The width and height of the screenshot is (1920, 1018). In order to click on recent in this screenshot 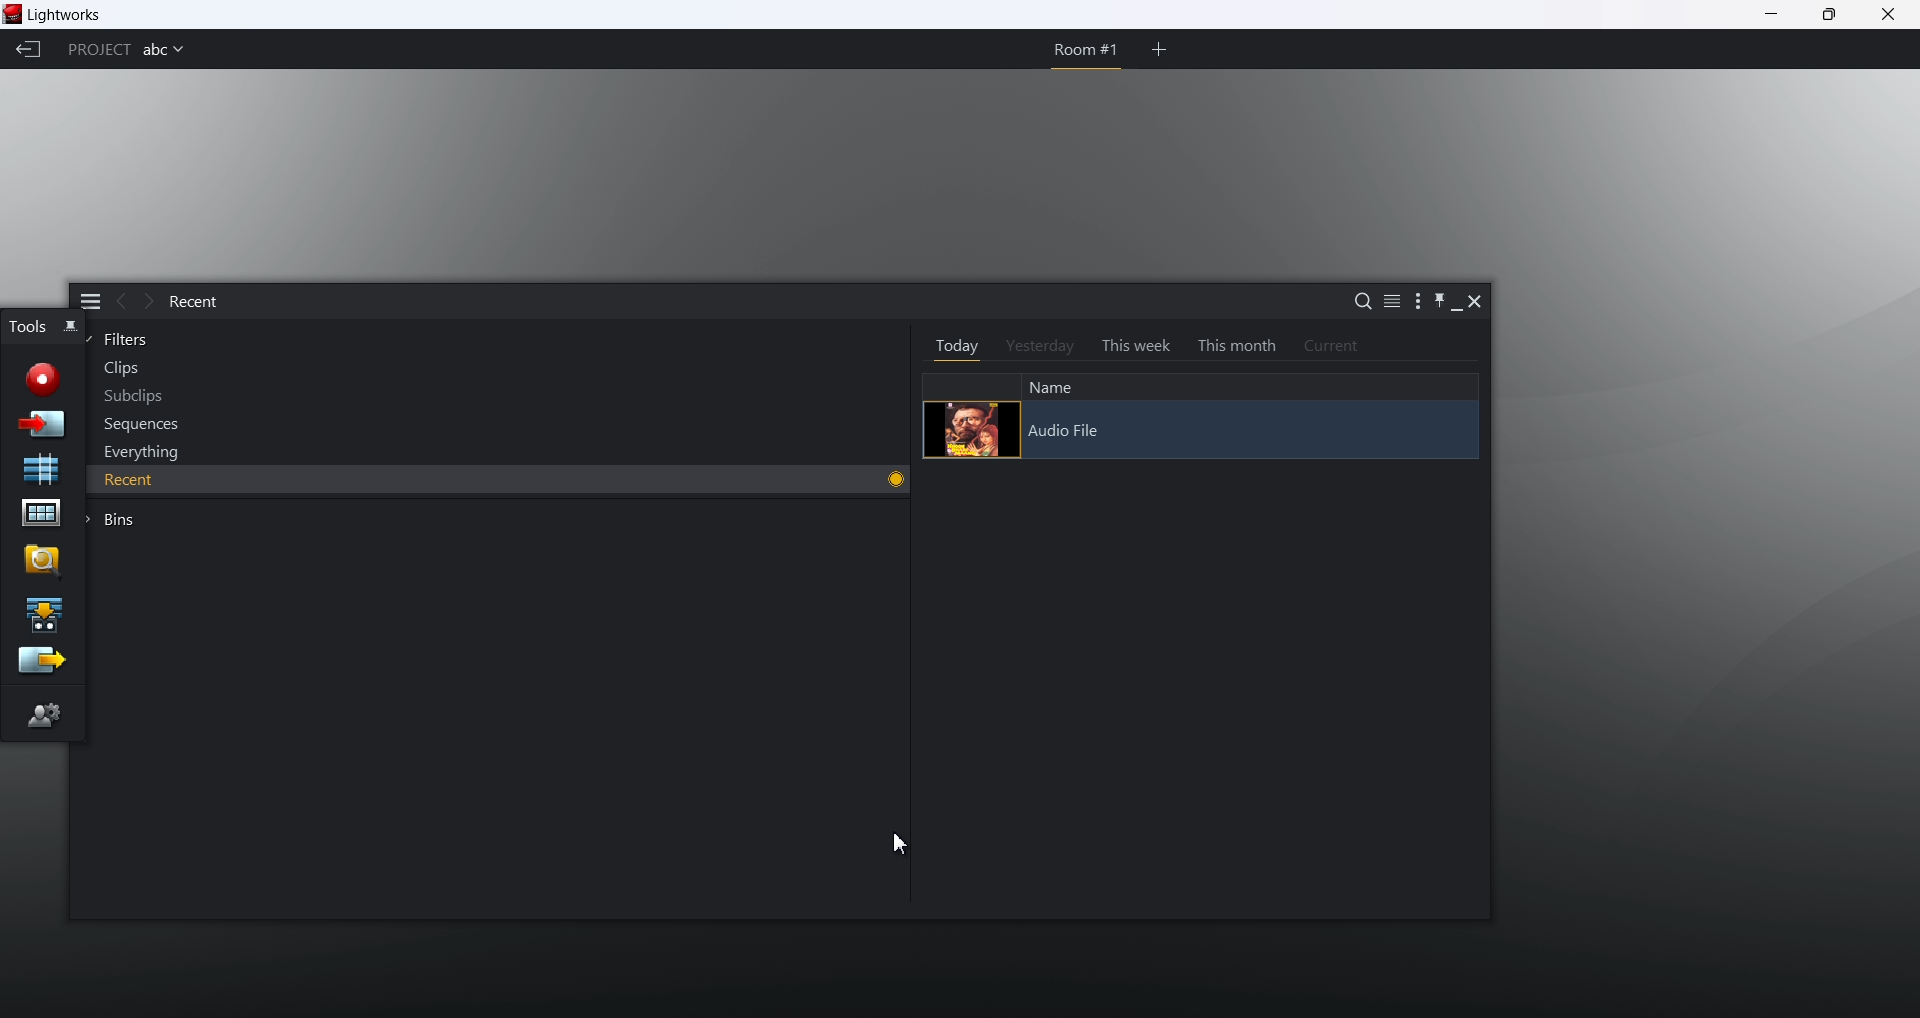, I will do `click(313, 478)`.